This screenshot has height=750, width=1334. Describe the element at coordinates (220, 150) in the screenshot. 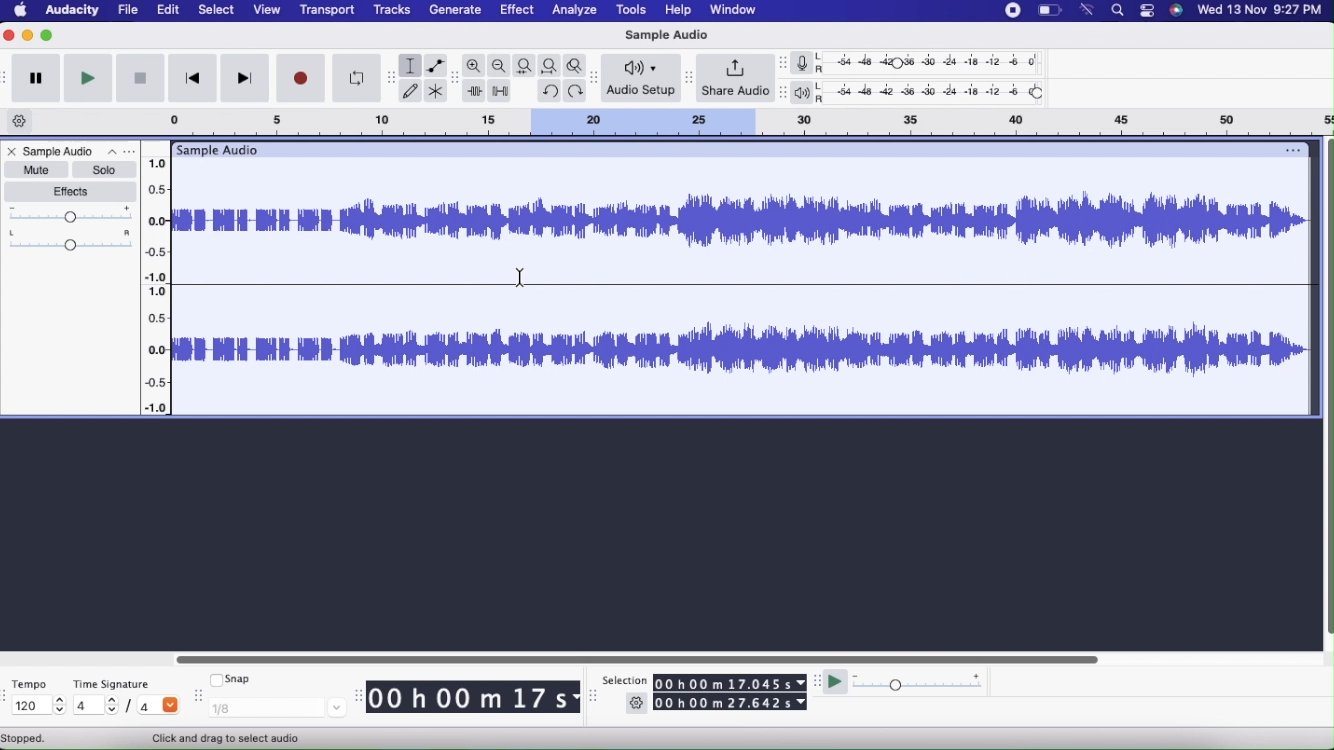

I see `Sample audio` at that location.